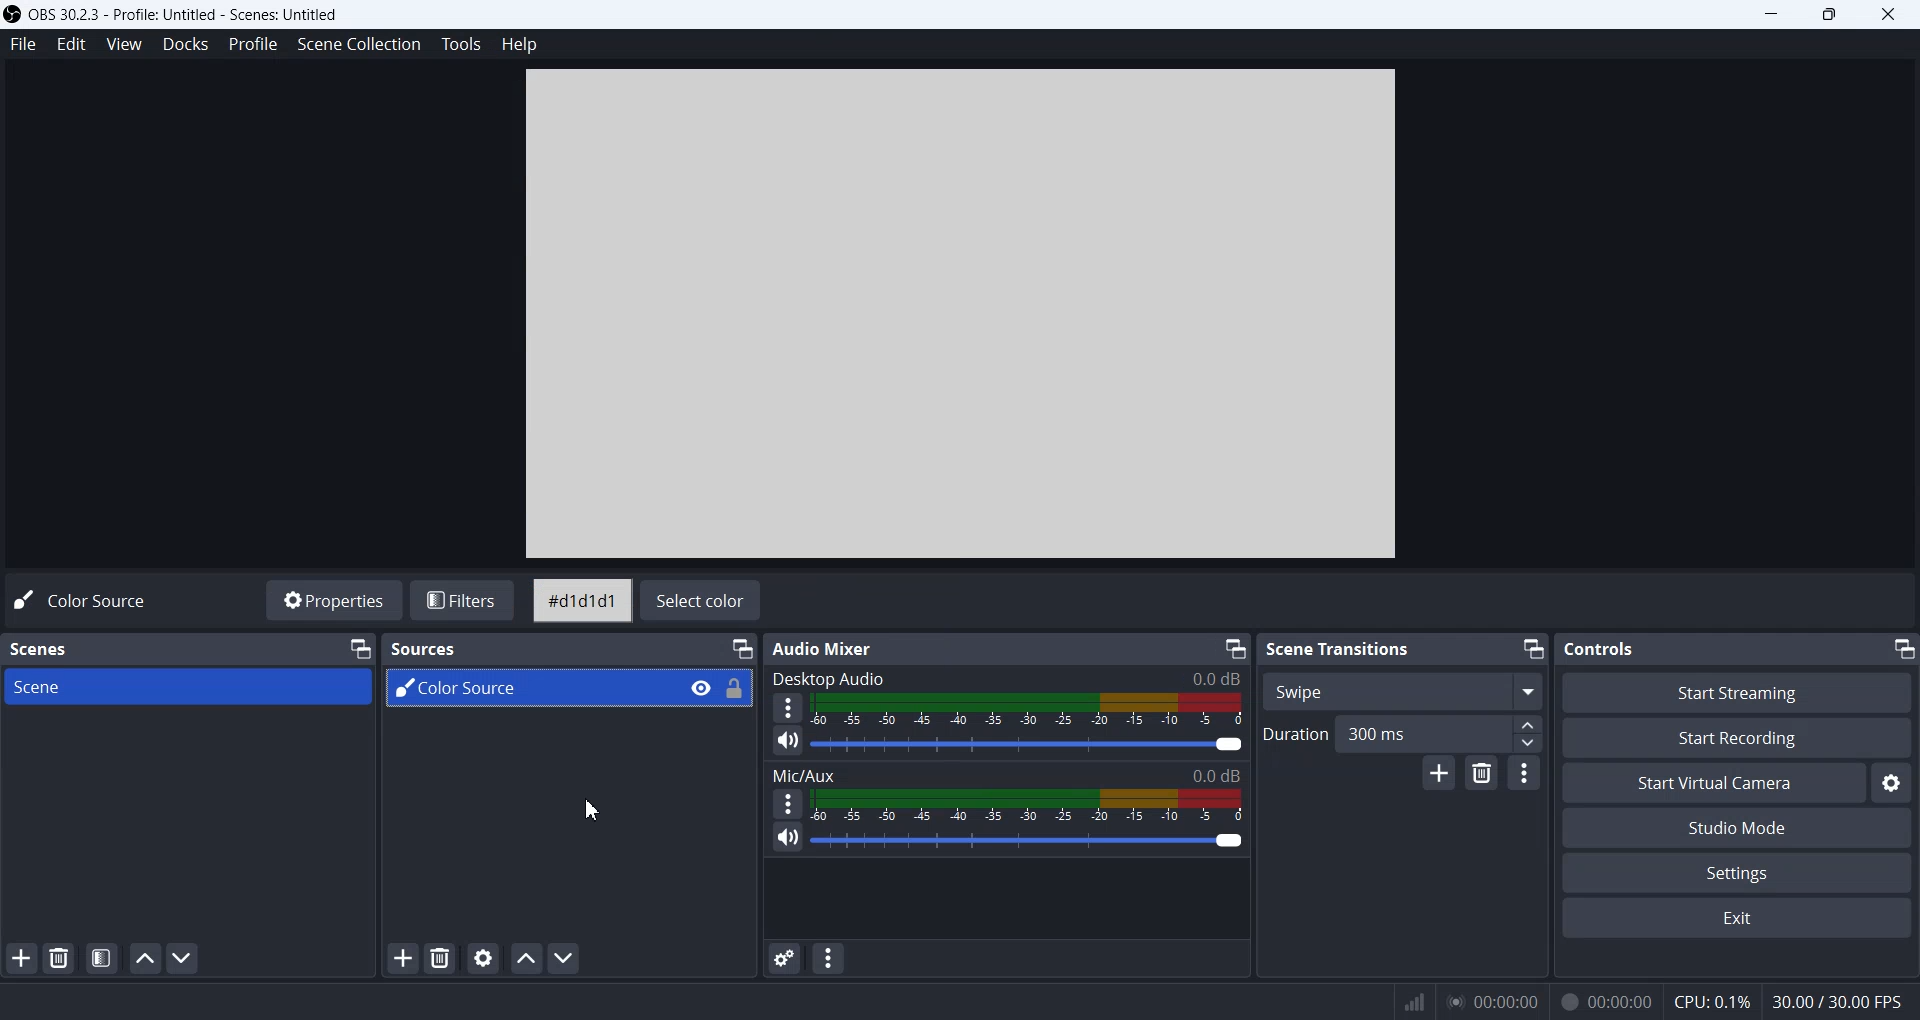 This screenshot has height=1020, width=1920. What do you see at coordinates (1027, 839) in the screenshot?
I see `Volume Adjuster` at bounding box center [1027, 839].